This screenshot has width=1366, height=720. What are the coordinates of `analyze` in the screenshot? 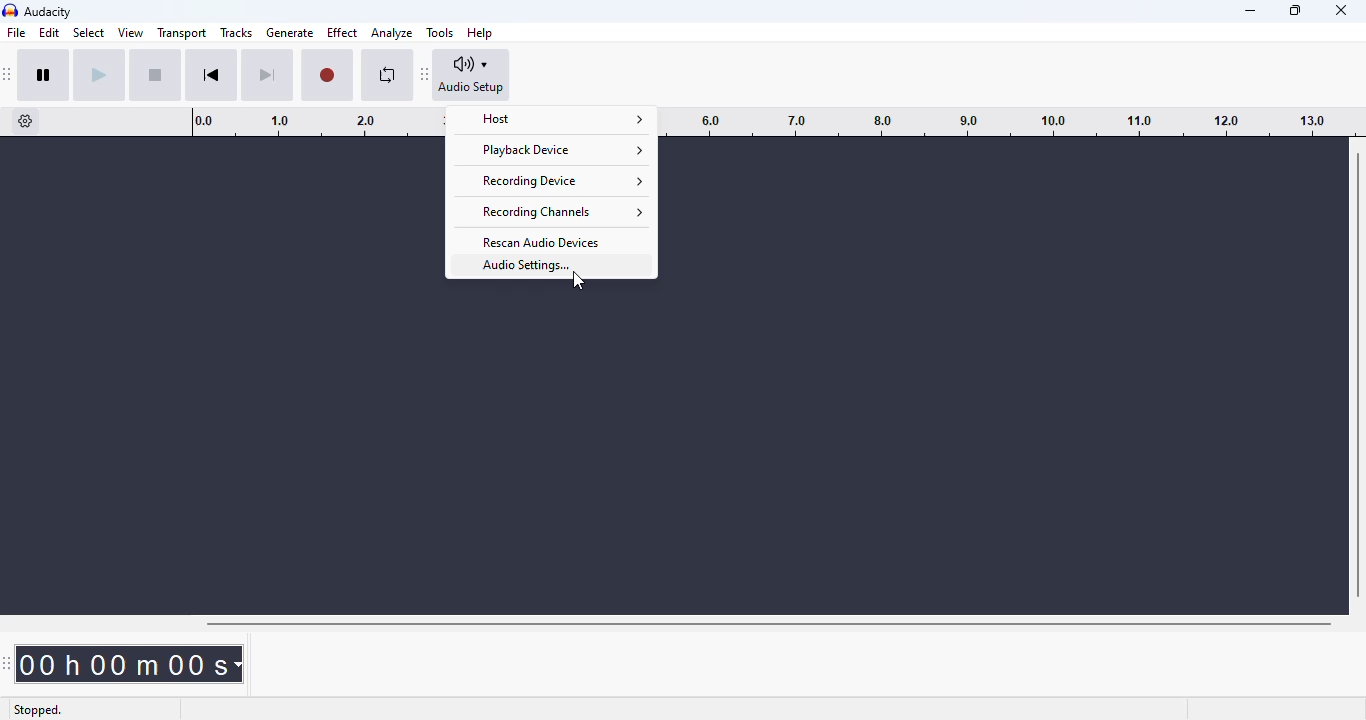 It's located at (392, 33).